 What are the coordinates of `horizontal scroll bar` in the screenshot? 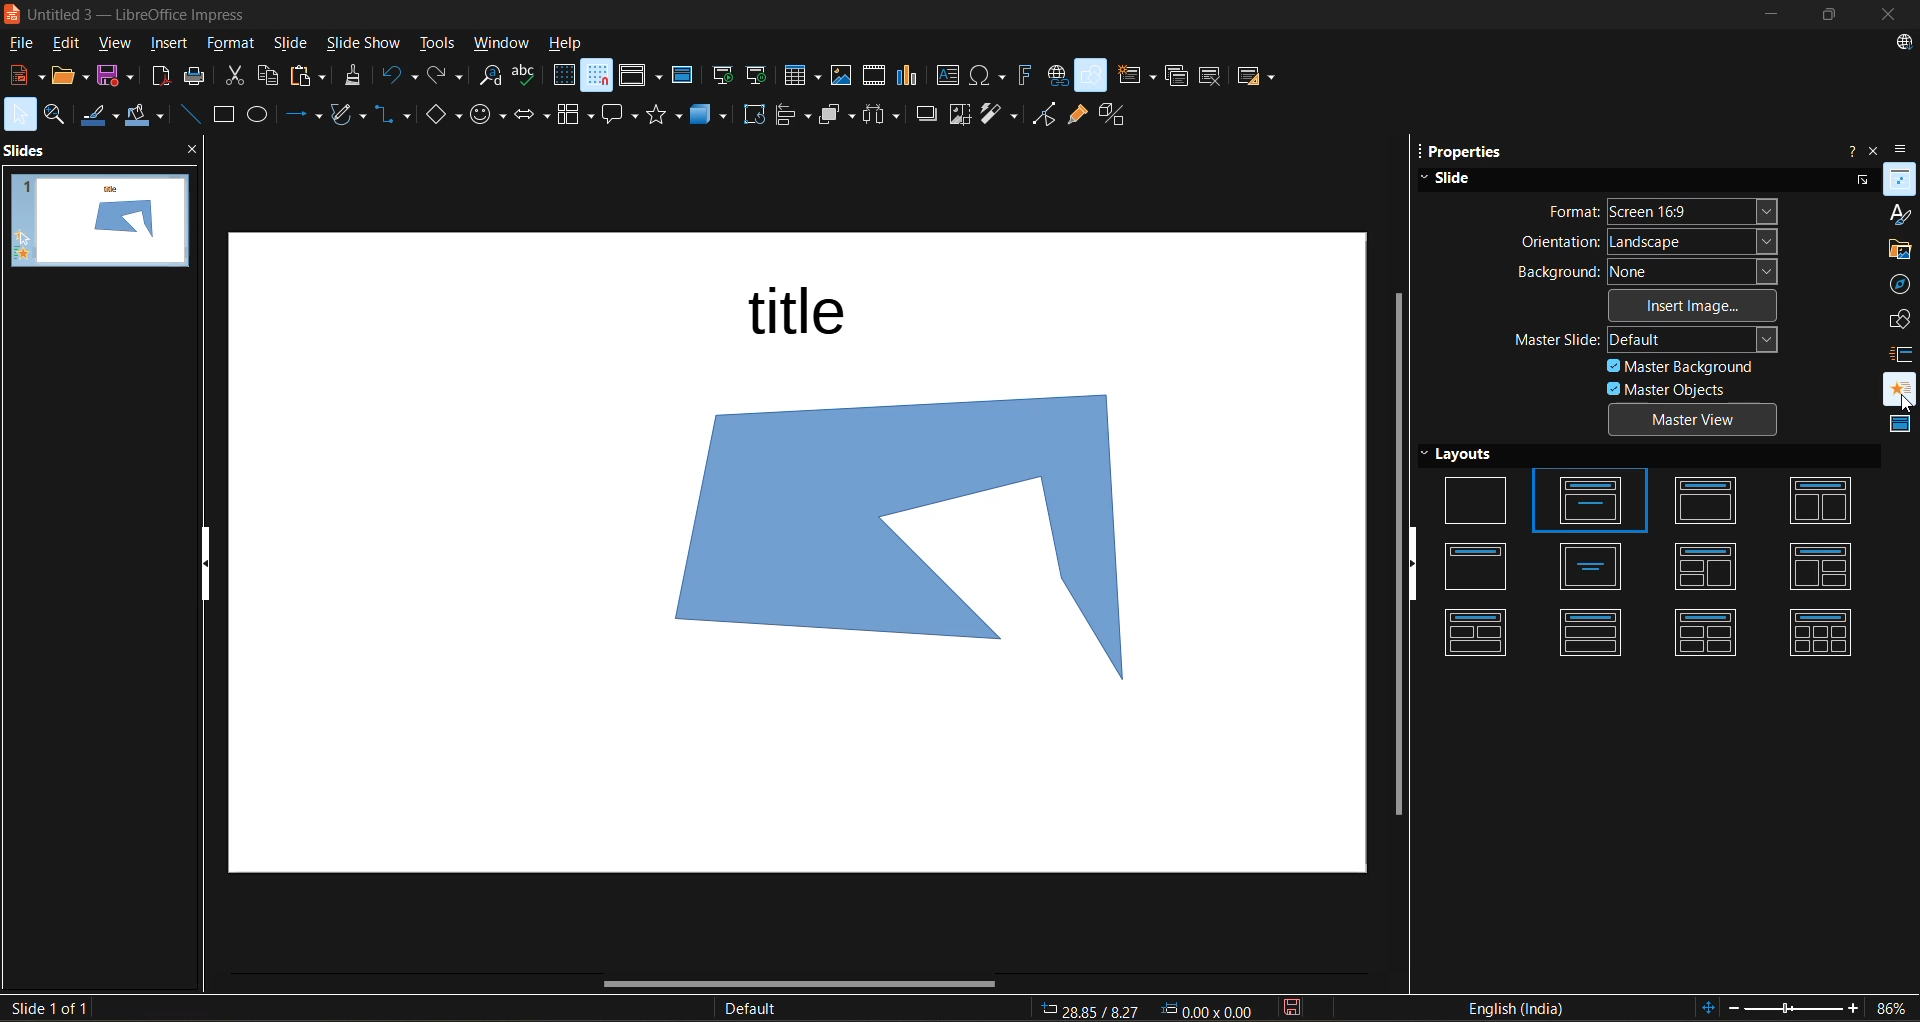 It's located at (803, 986).